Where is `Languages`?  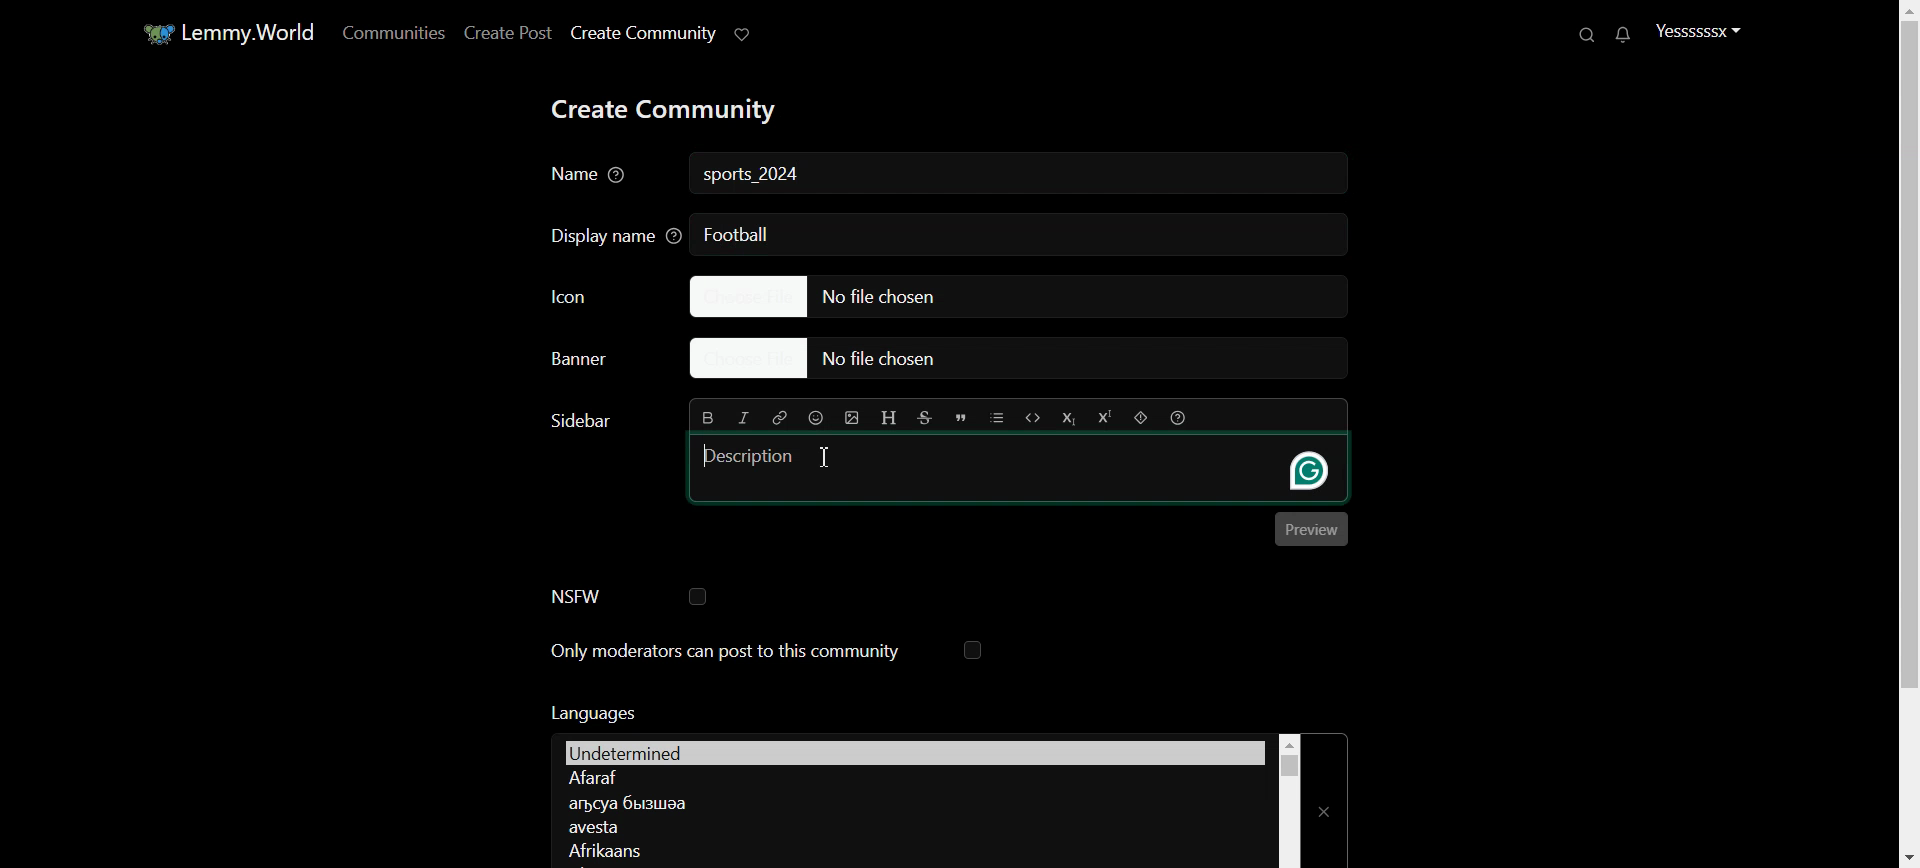 Languages is located at coordinates (914, 751).